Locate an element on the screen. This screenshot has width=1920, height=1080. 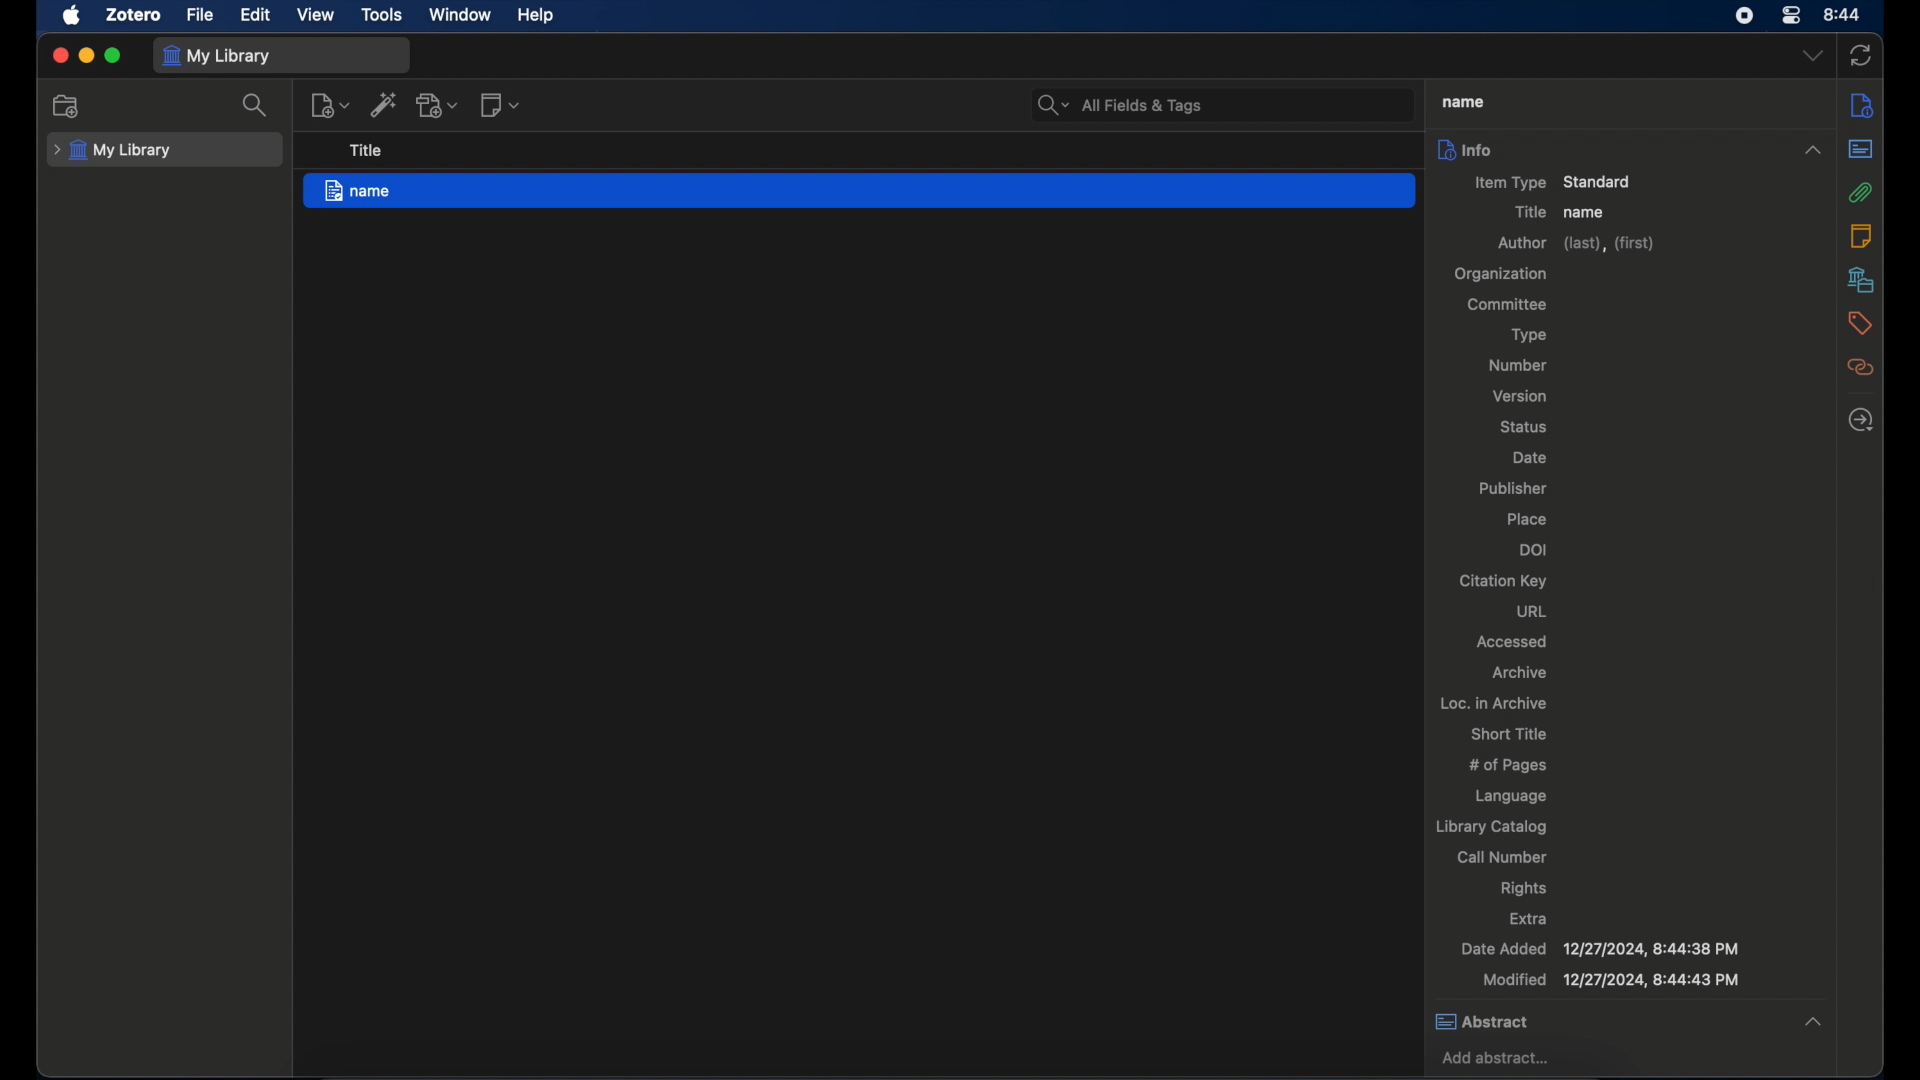
call number is located at coordinates (1502, 859).